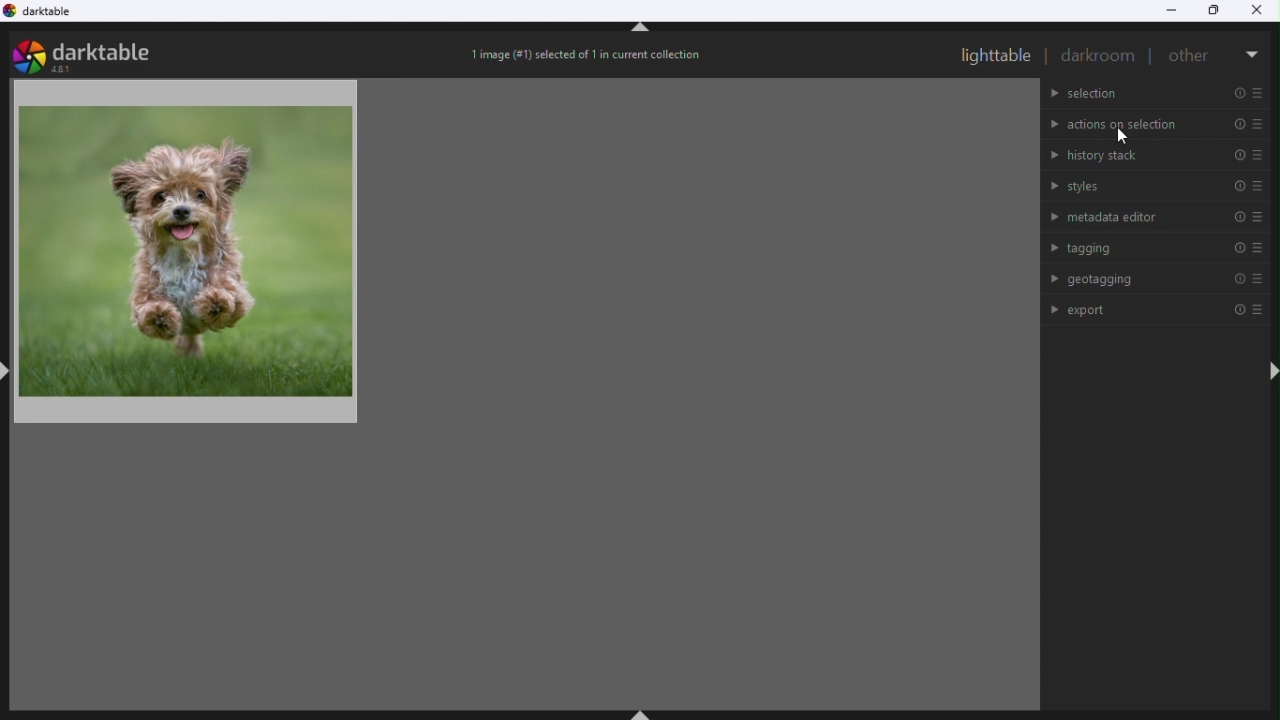  What do you see at coordinates (1116, 138) in the screenshot?
I see `cursor` at bounding box center [1116, 138].